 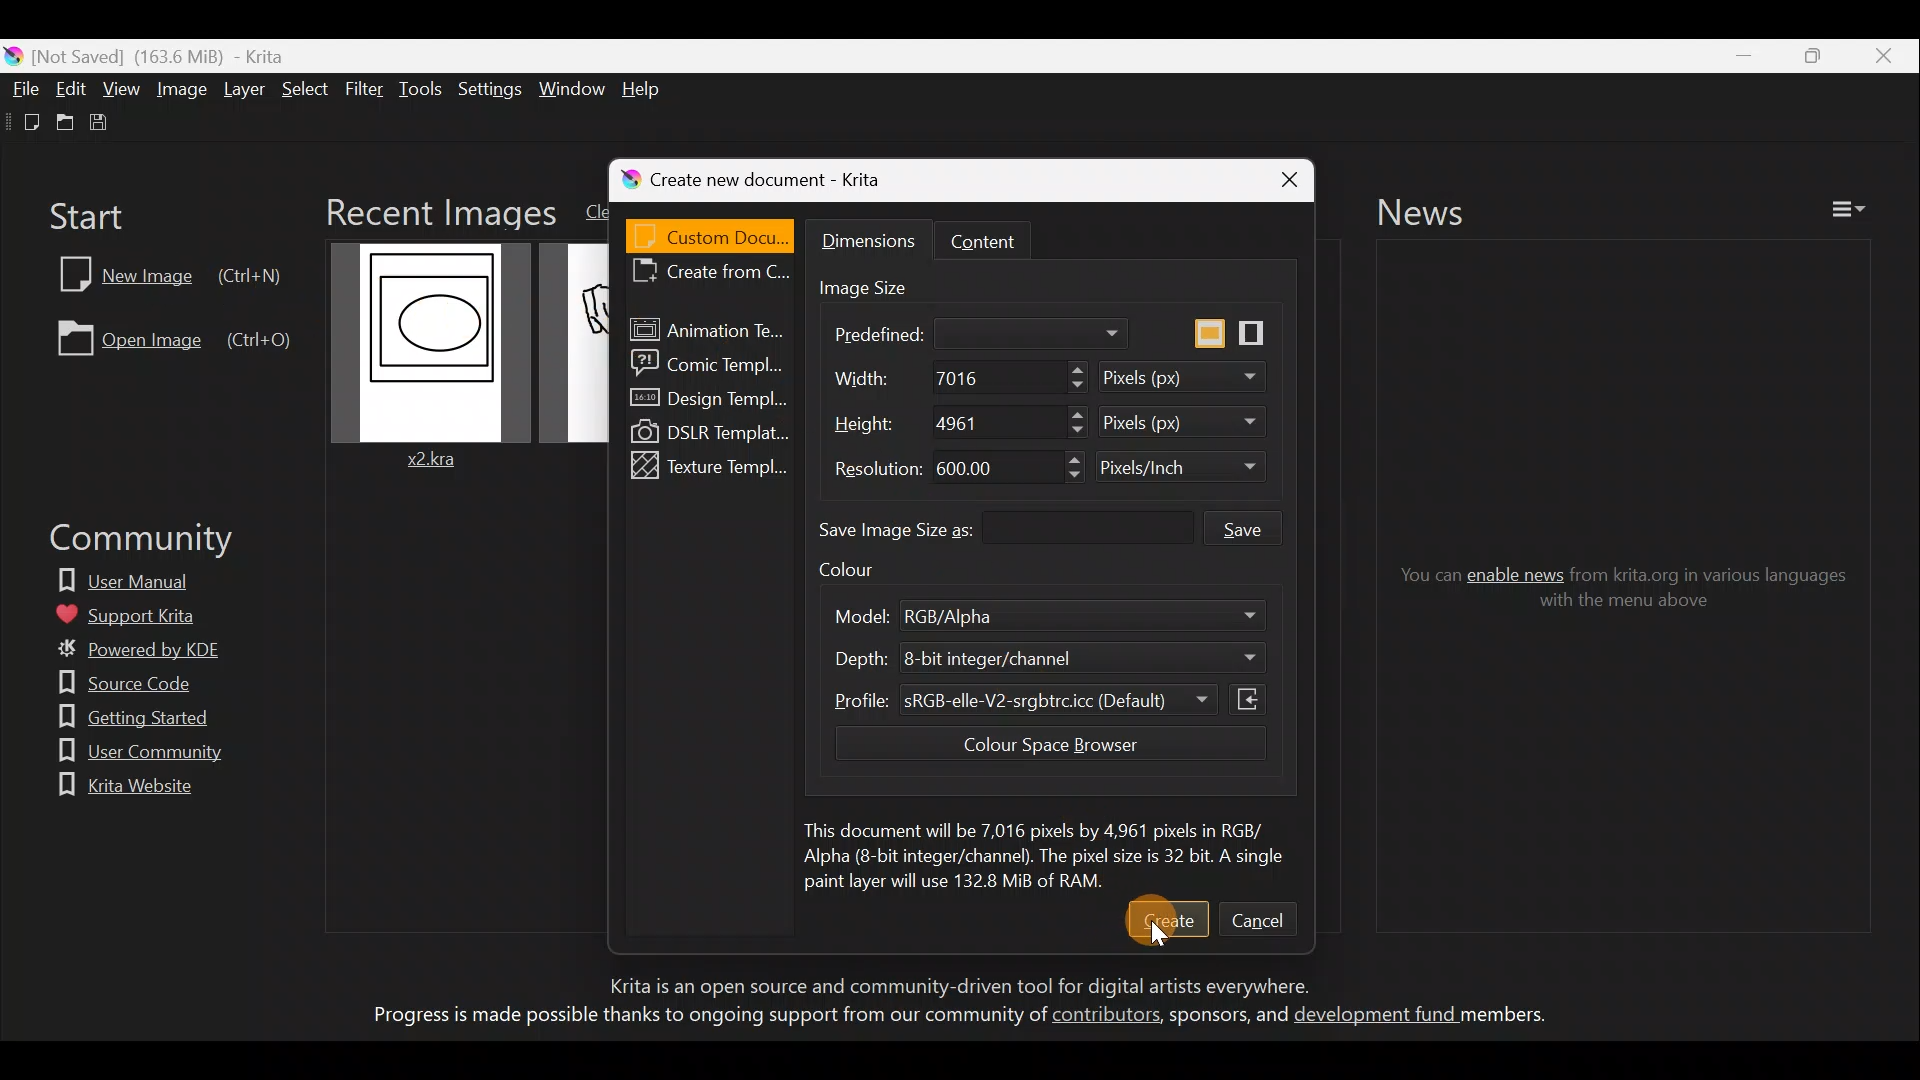 I want to click on Settings, so click(x=487, y=89).